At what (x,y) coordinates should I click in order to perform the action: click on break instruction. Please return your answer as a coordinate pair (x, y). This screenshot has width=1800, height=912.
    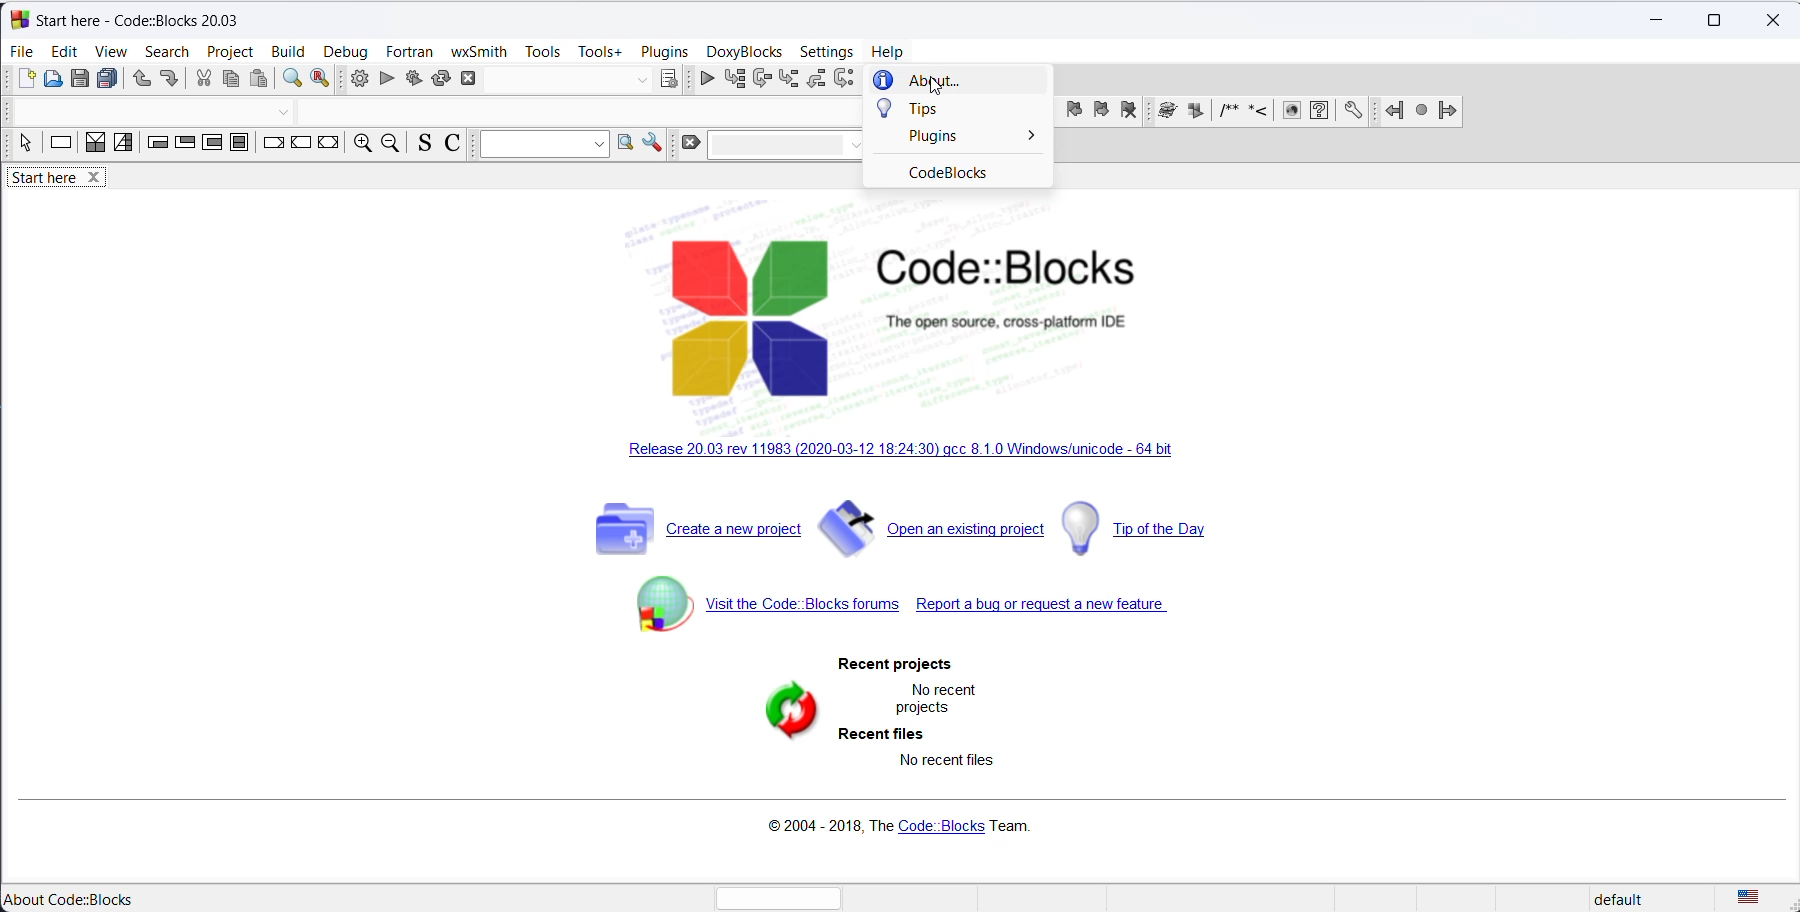
    Looking at the image, I should click on (275, 146).